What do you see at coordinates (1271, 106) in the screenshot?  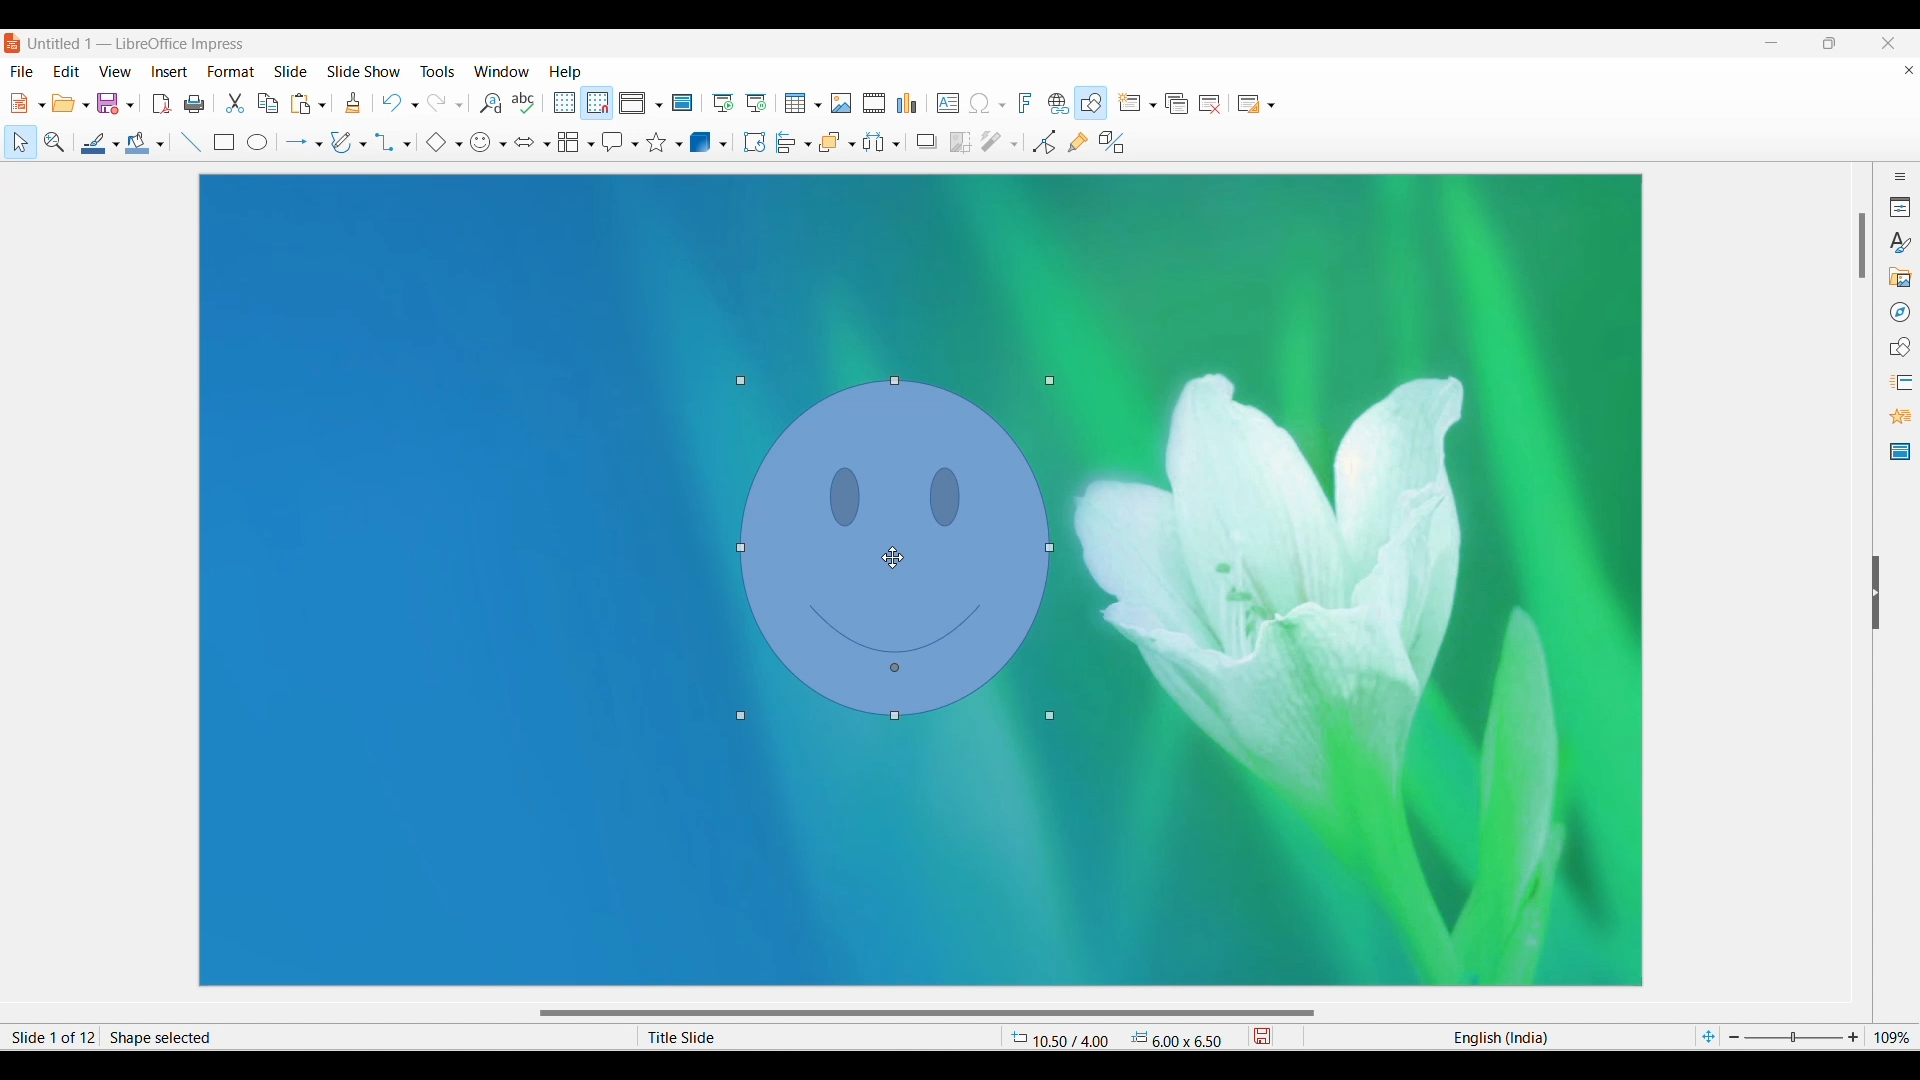 I see `Slide layout options` at bounding box center [1271, 106].